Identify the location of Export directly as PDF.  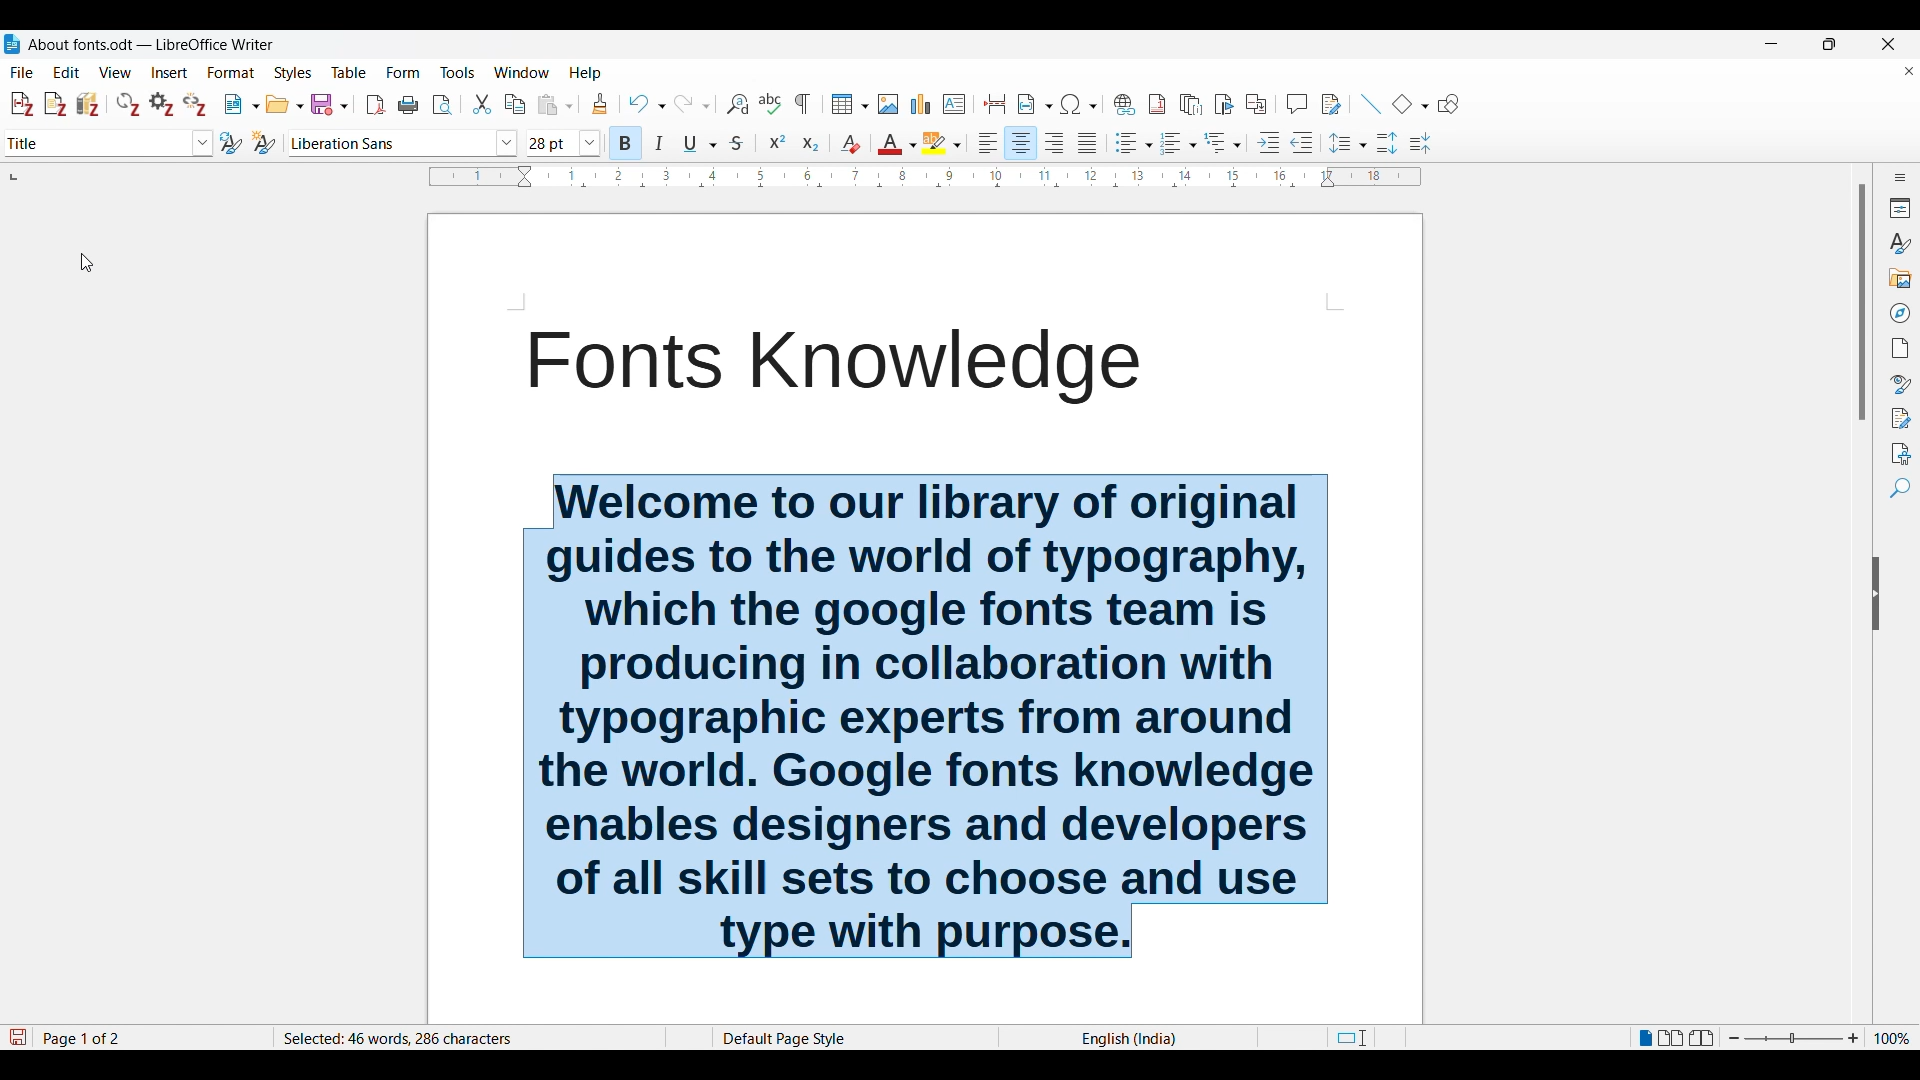
(377, 105).